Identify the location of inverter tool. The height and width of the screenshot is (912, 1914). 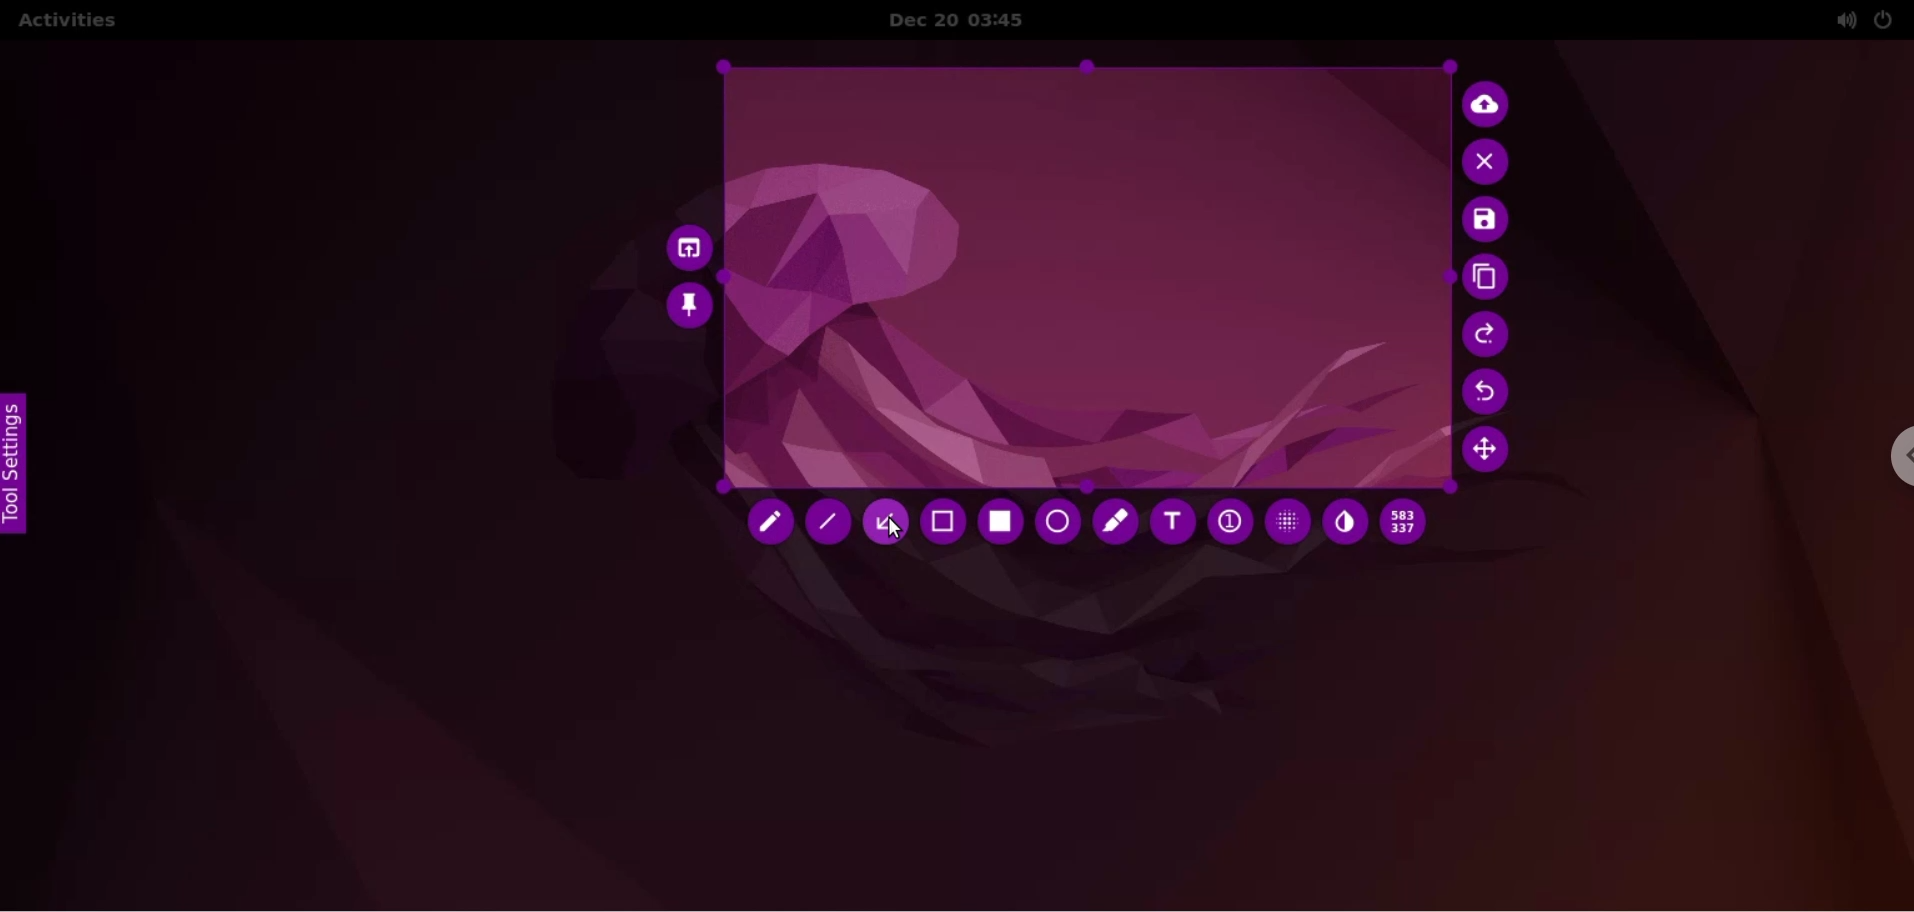
(1345, 523).